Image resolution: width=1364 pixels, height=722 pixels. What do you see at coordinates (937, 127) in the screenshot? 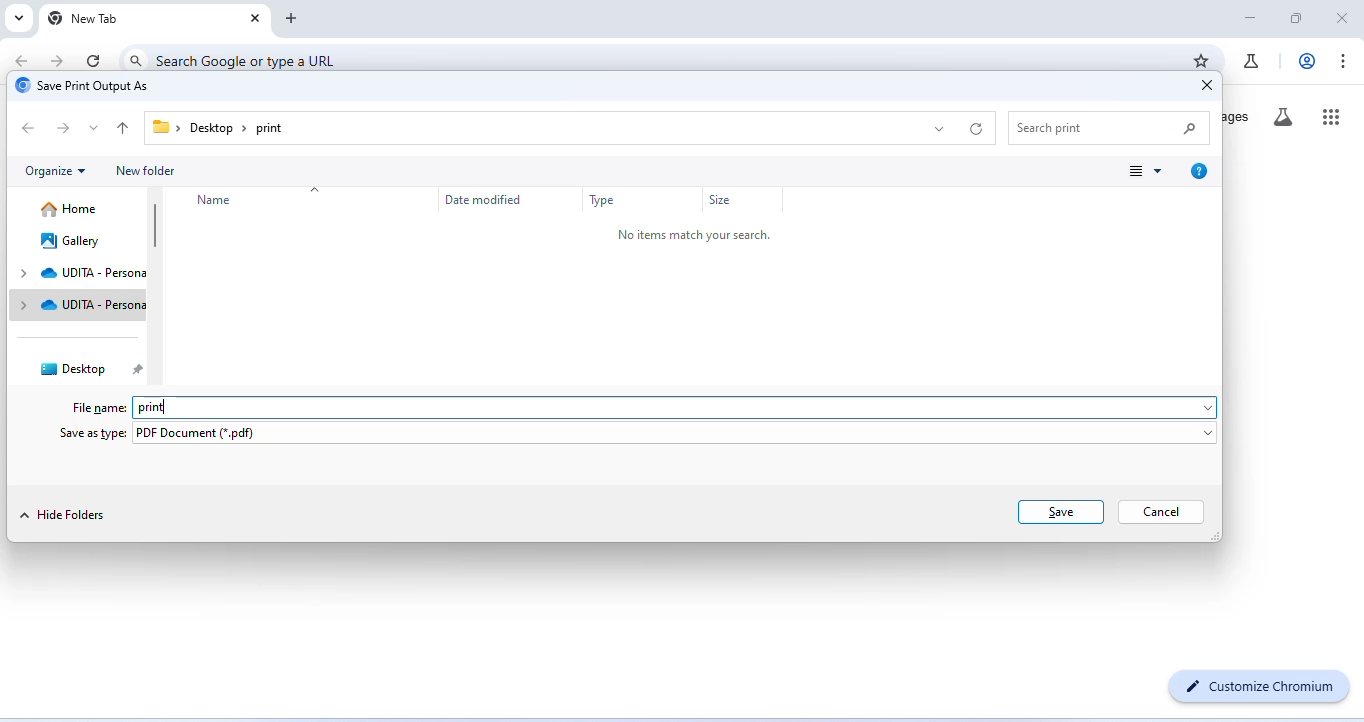
I see `drop down` at bounding box center [937, 127].